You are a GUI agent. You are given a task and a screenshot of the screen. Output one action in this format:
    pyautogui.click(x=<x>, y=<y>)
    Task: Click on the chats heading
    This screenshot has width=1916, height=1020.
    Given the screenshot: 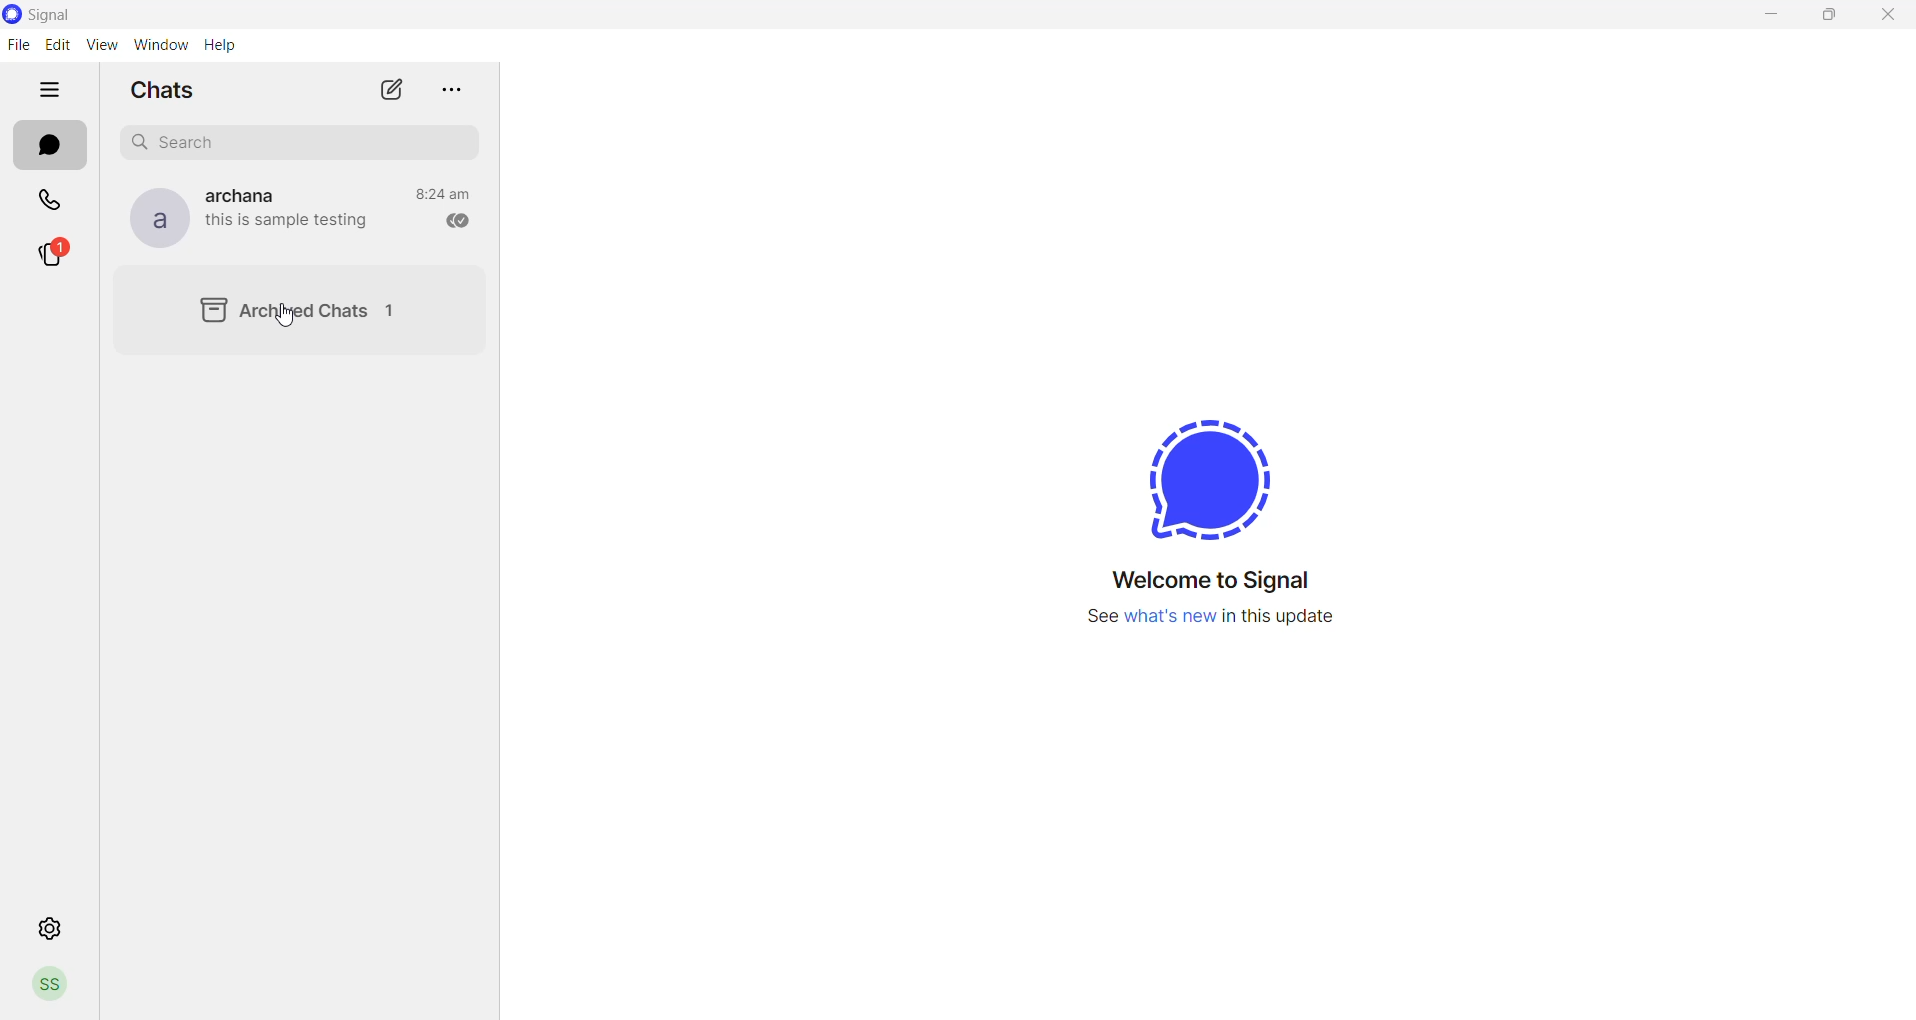 What is the action you would take?
    pyautogui.click(x=168, y=88)
    